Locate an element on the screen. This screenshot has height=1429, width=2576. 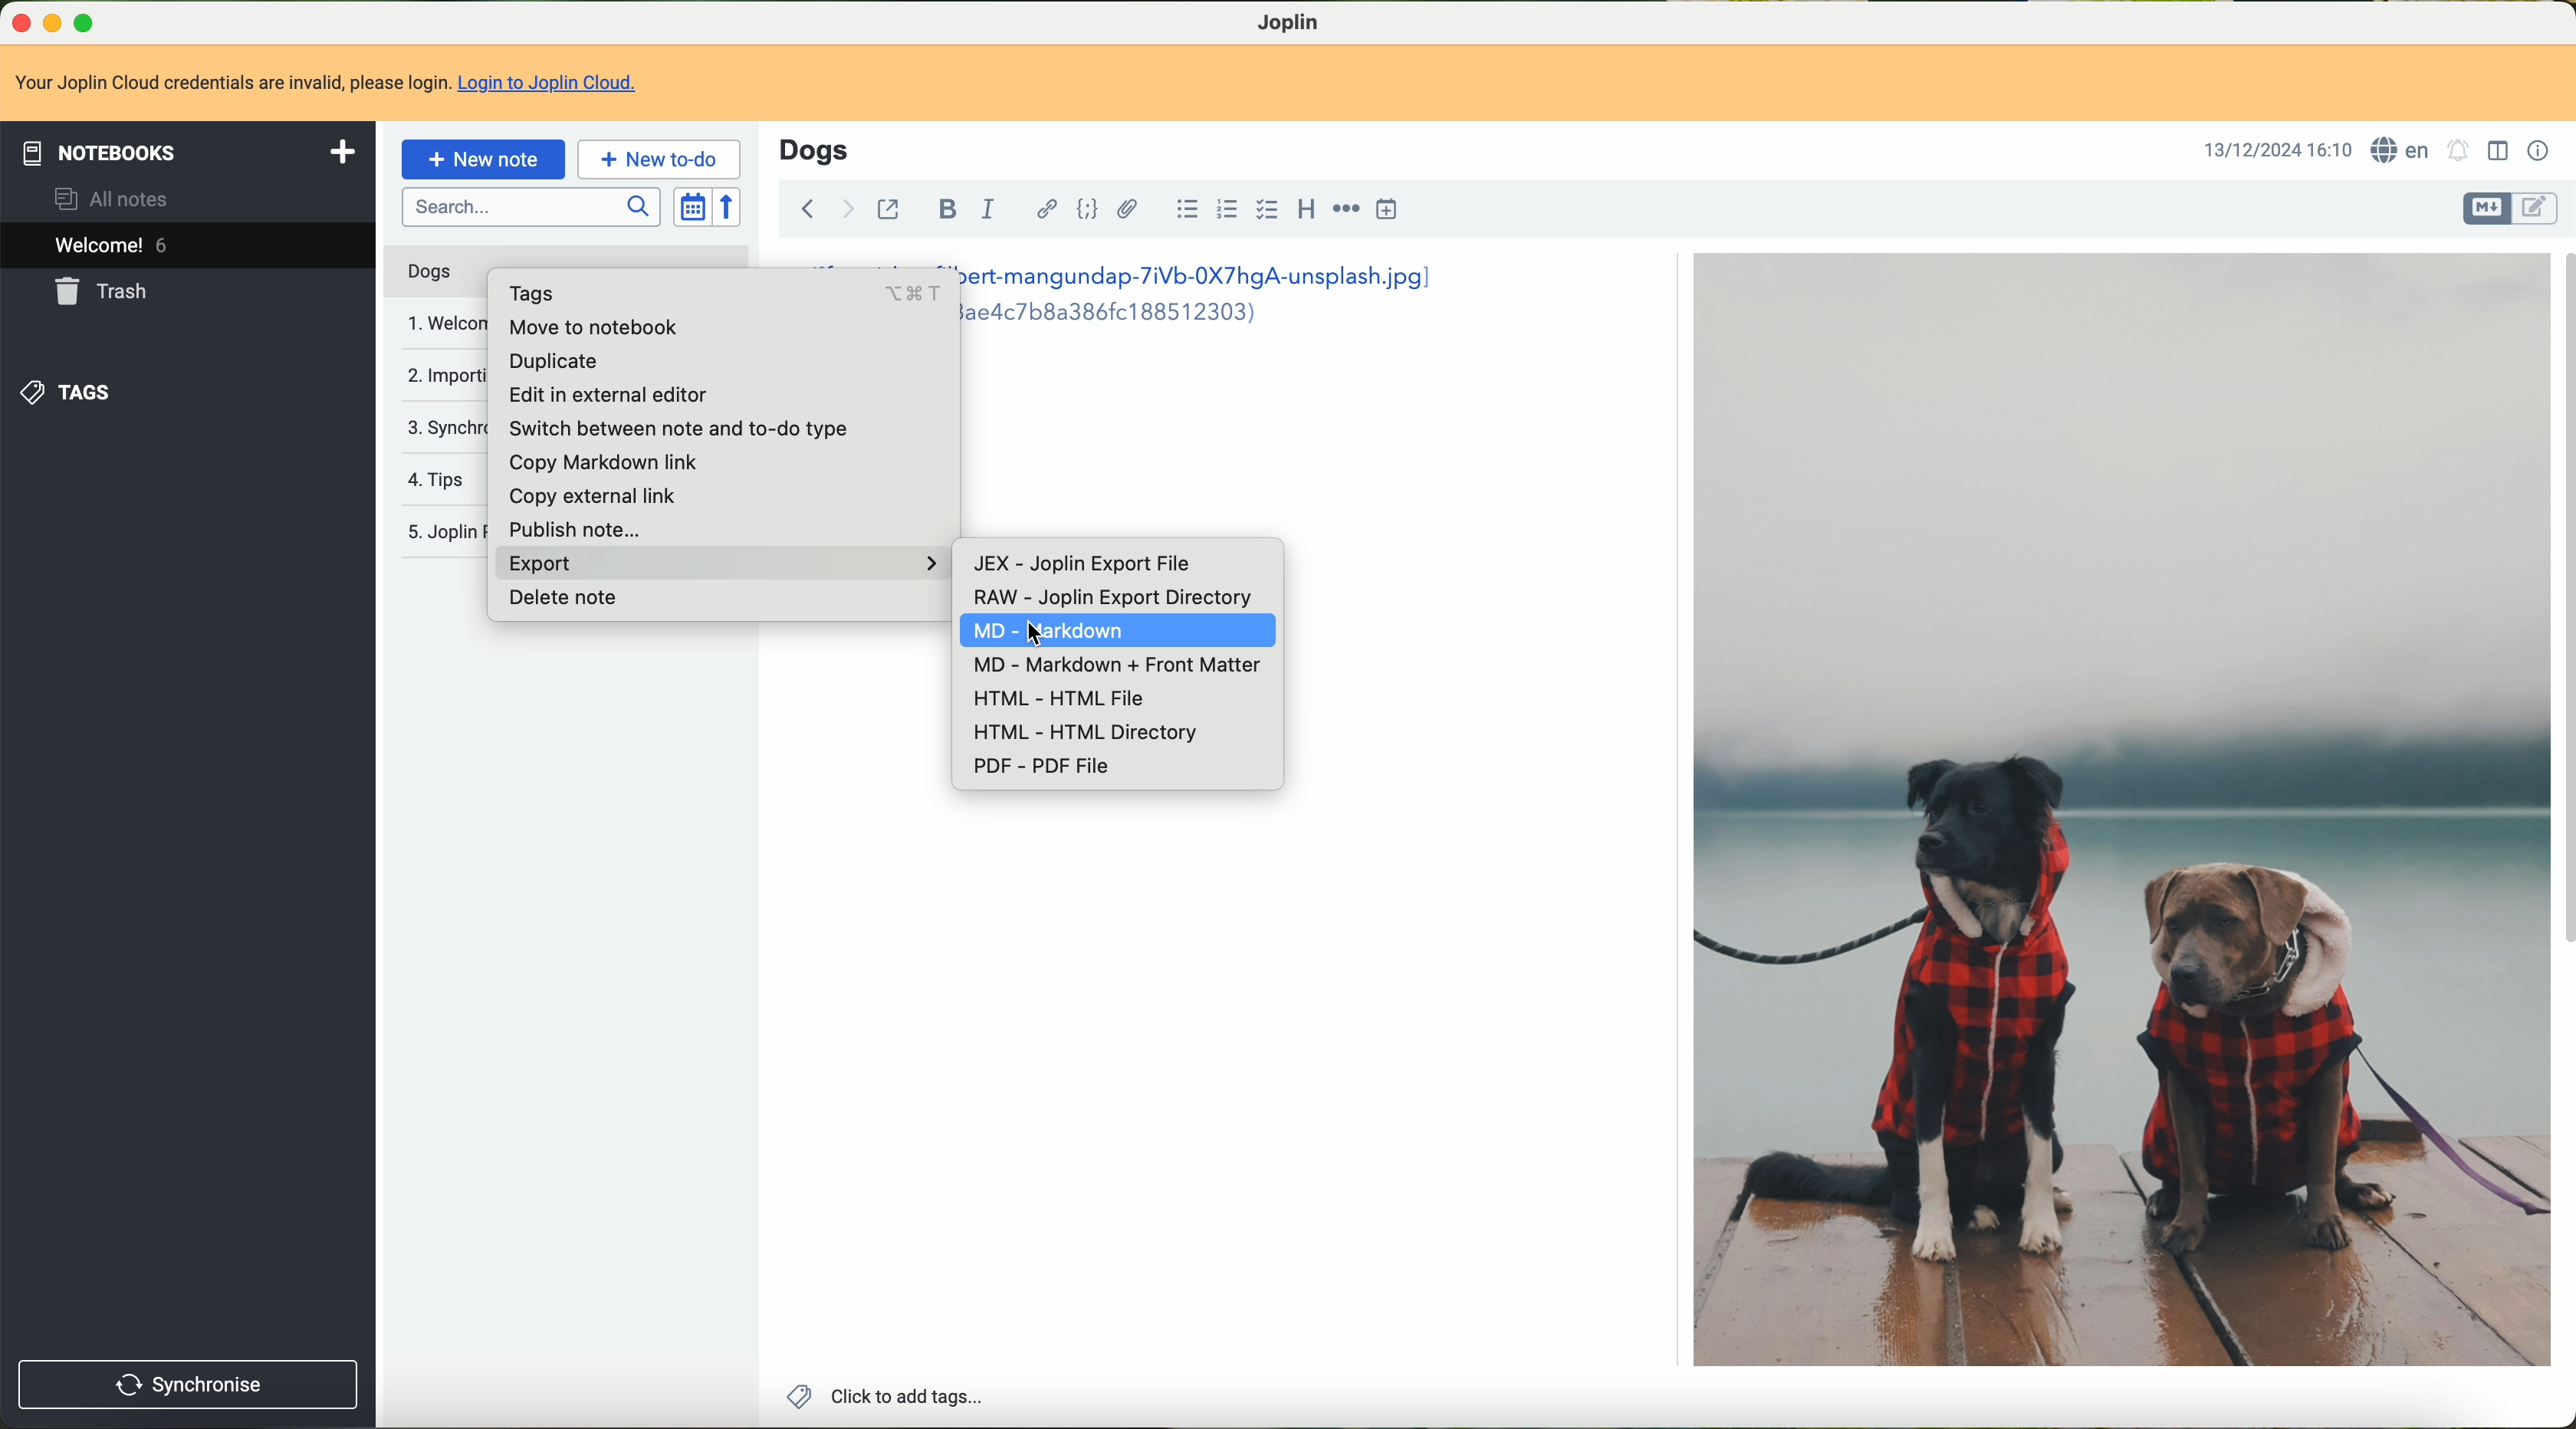
synchronise is located at coordinates (188, 1385).